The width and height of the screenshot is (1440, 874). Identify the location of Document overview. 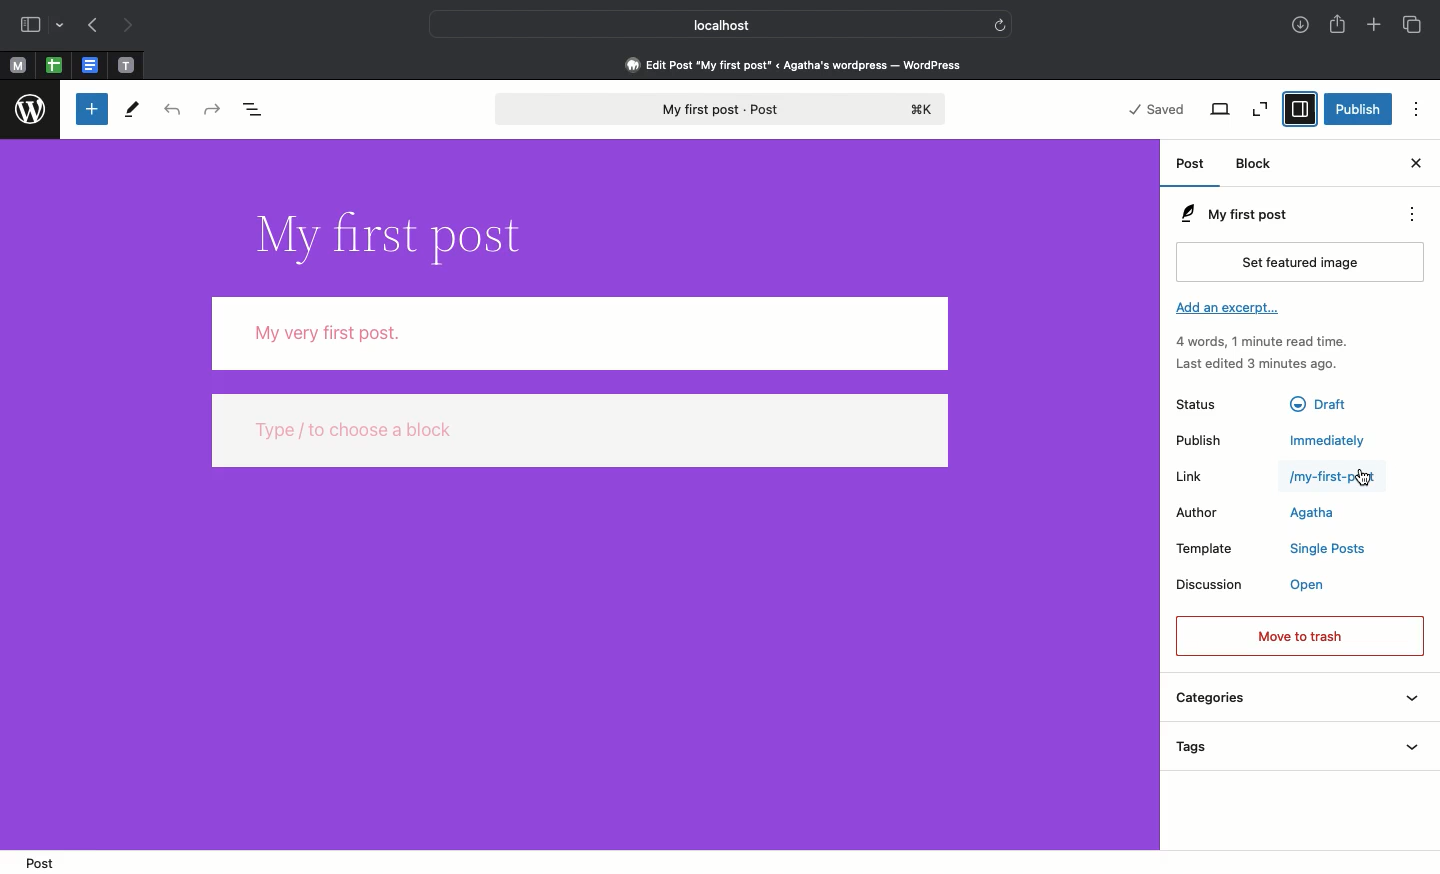
(257, 107).